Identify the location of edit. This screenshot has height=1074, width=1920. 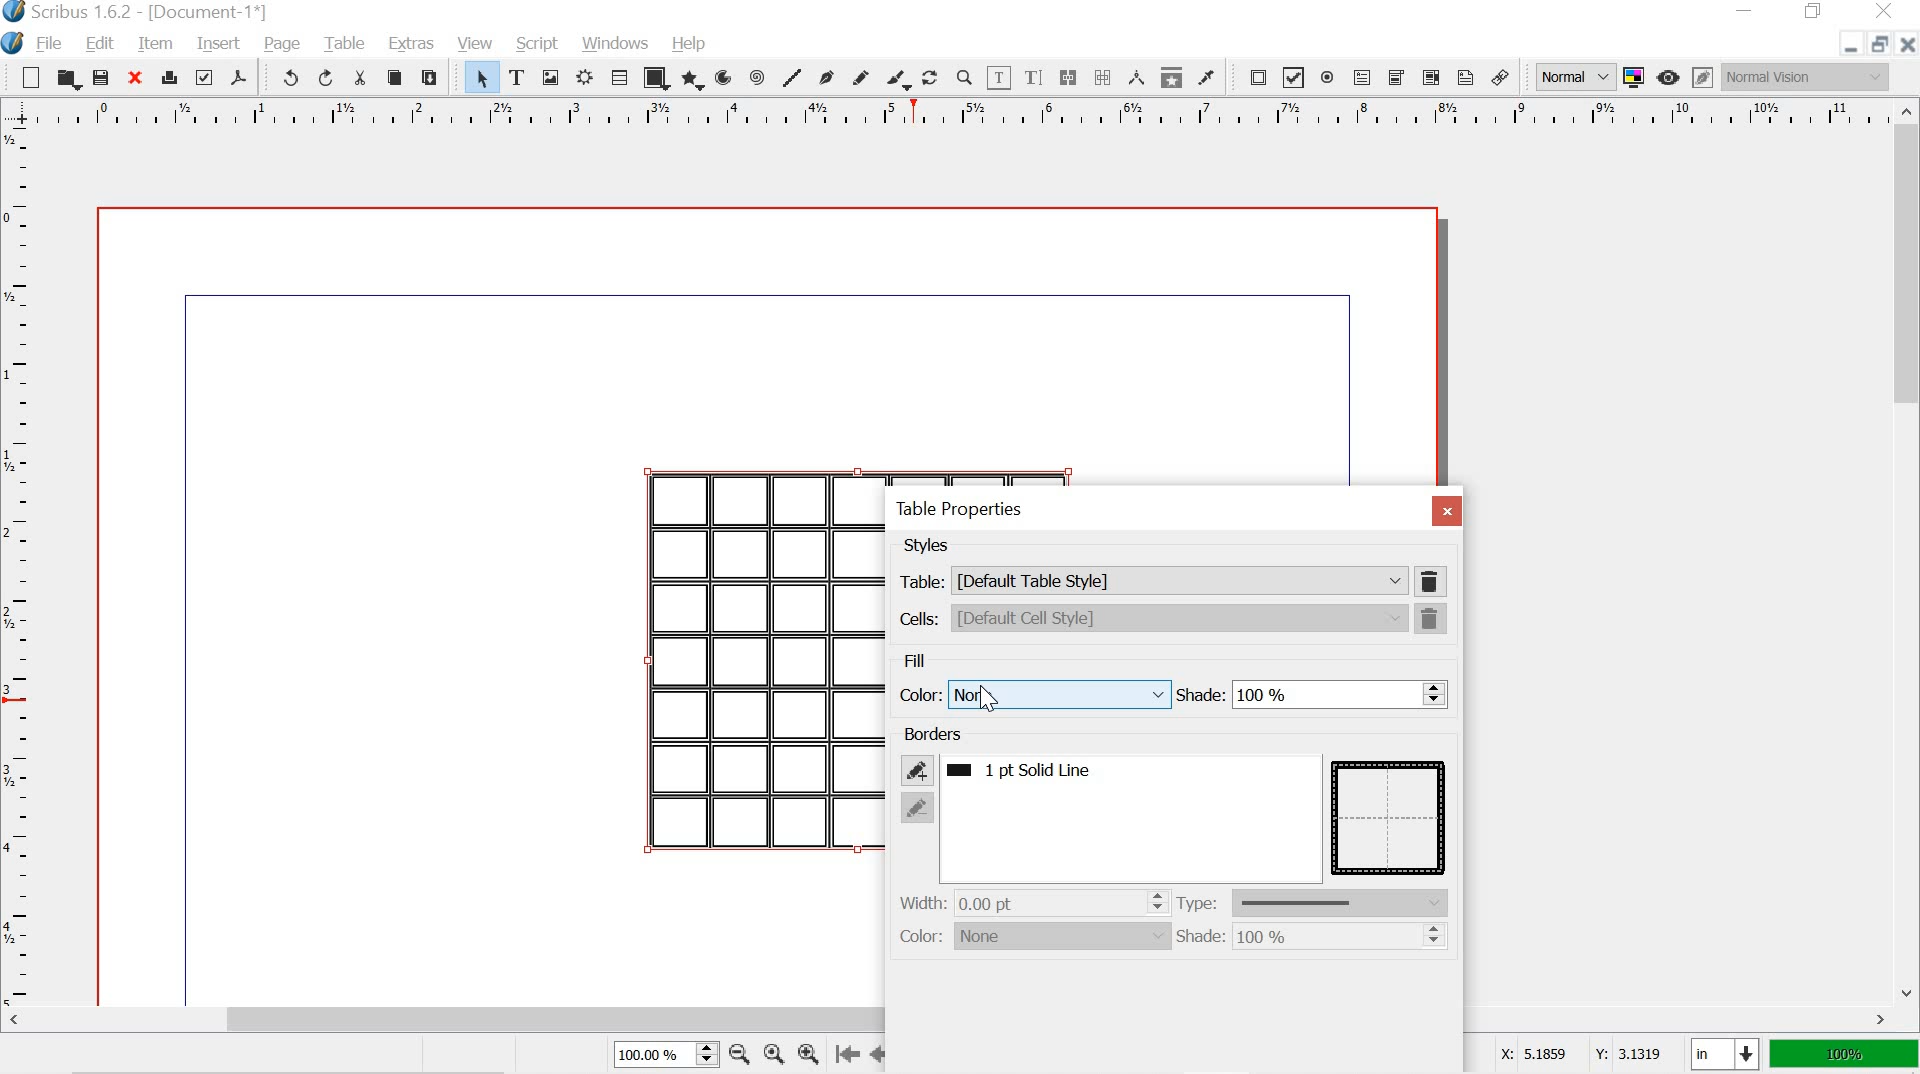
(101, 44).